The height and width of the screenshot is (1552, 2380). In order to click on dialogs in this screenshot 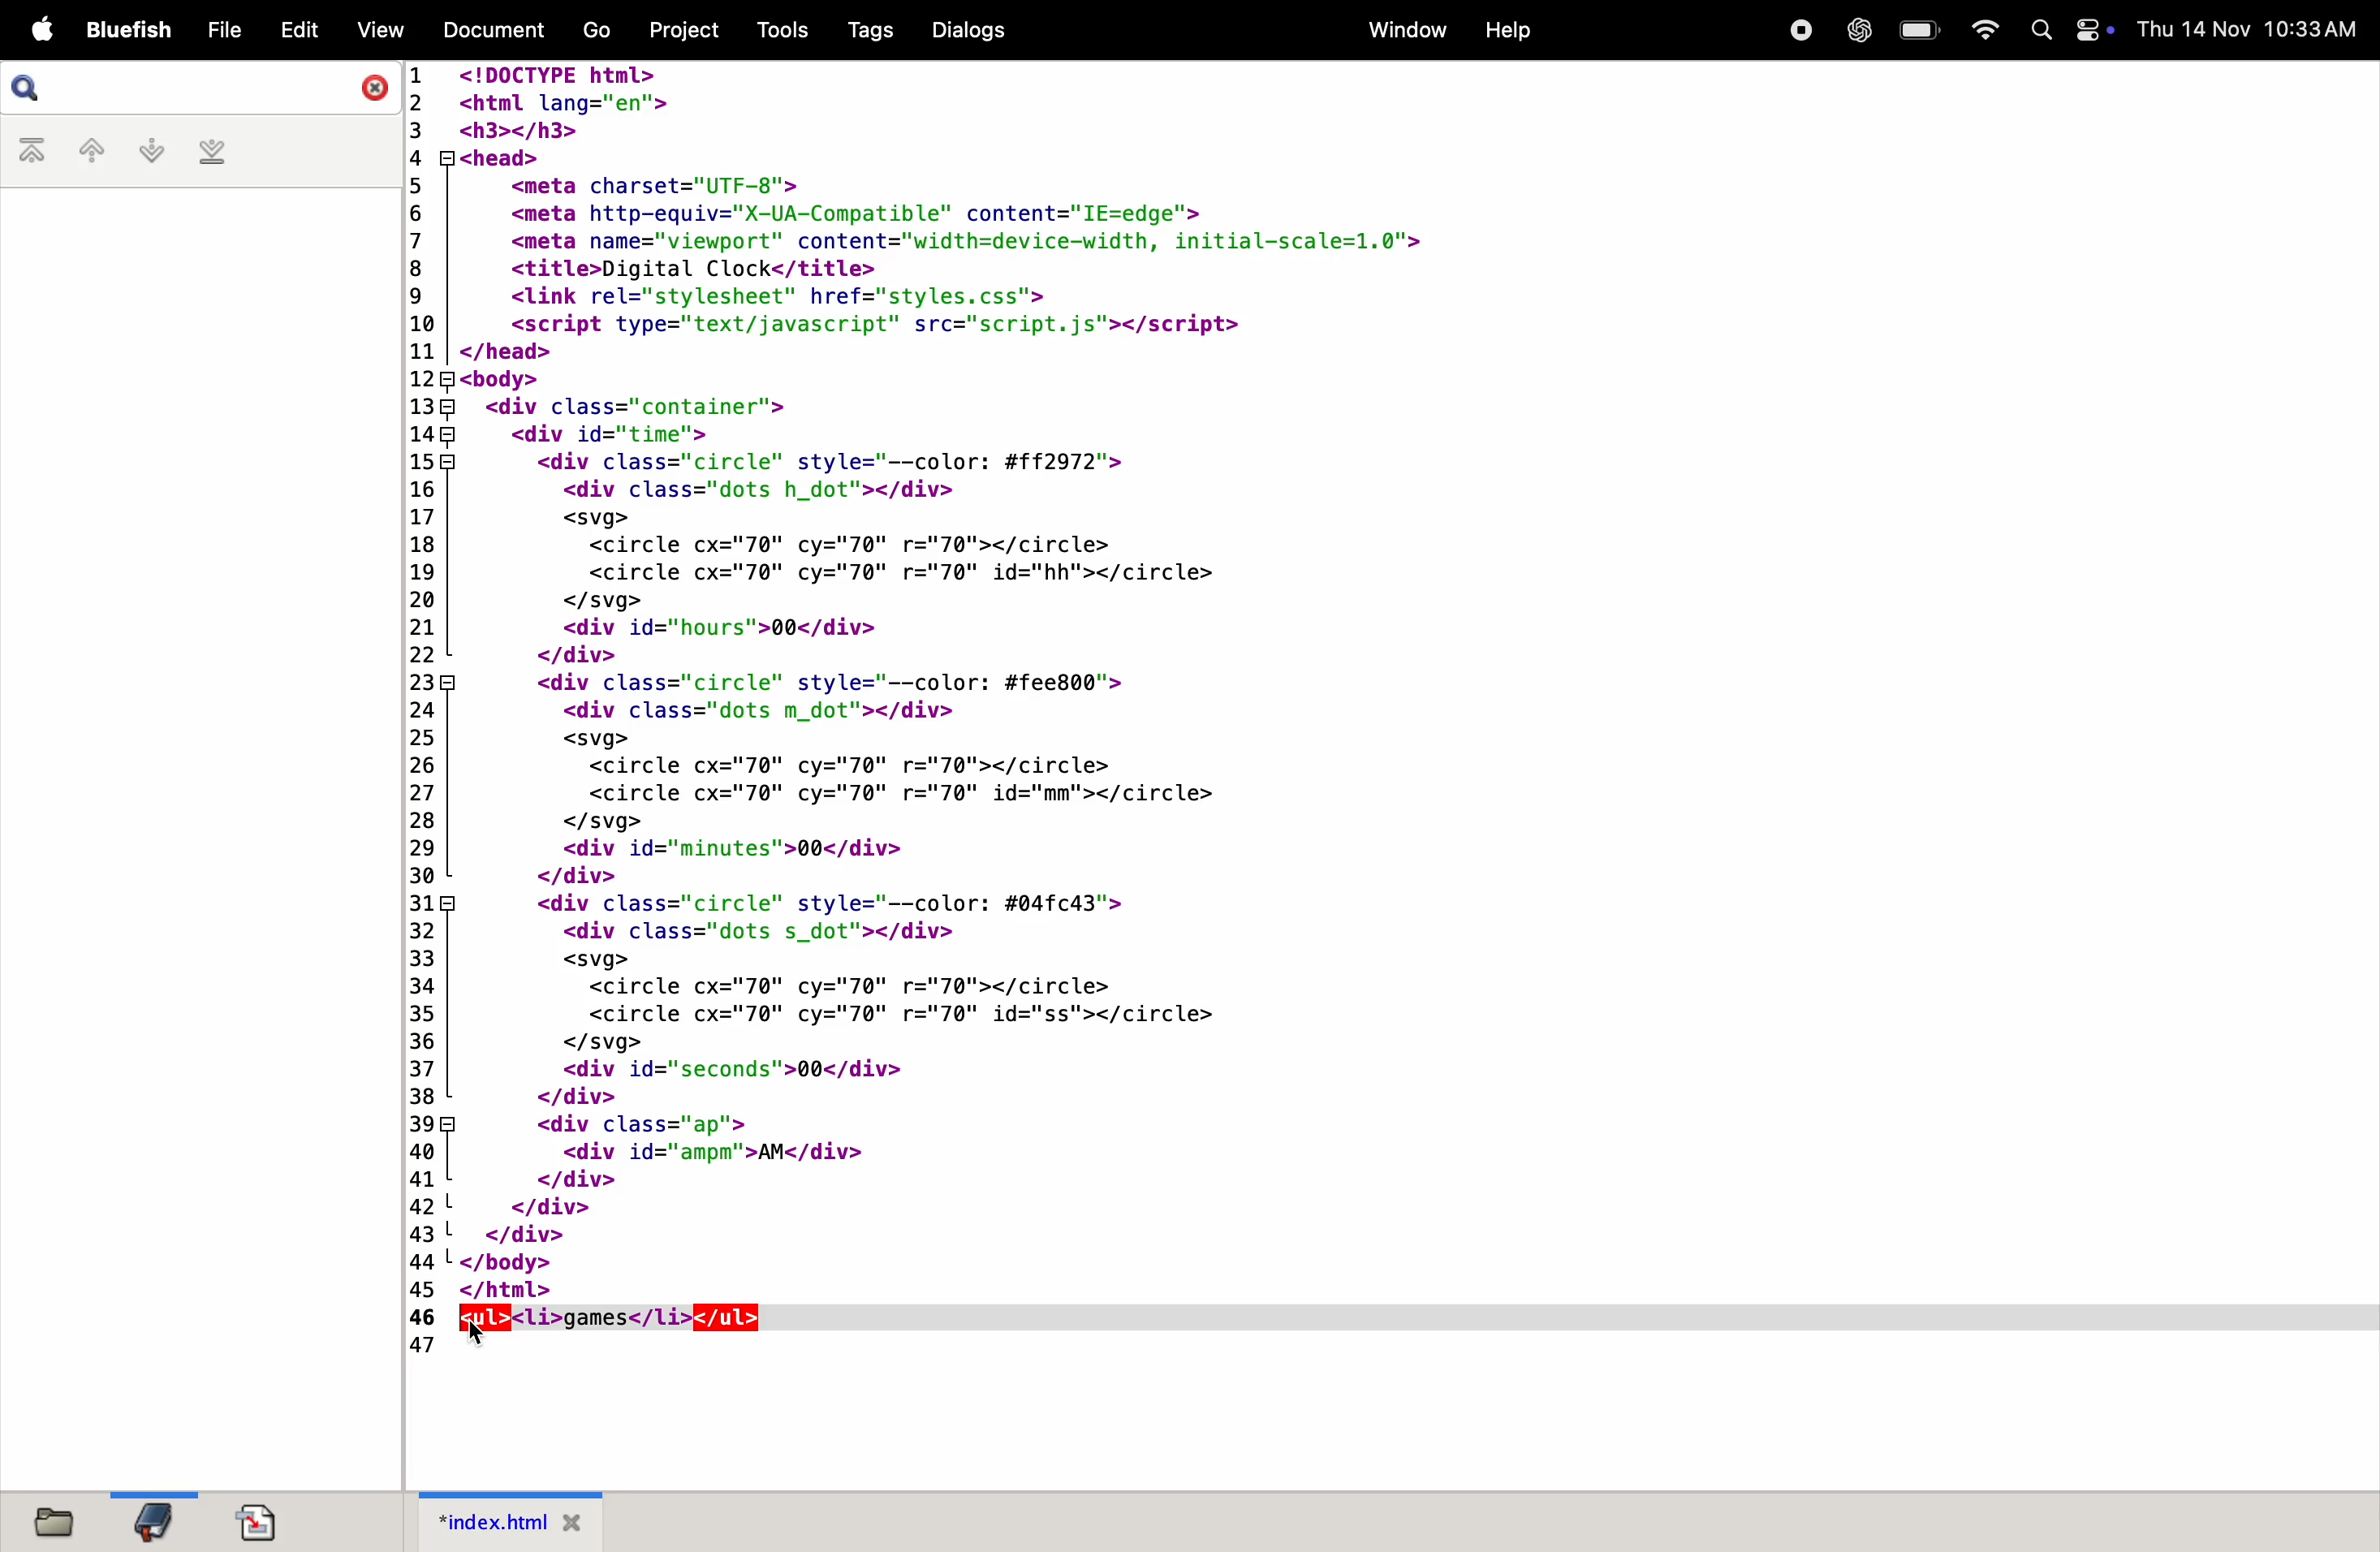, I will do `click(970, 32)`.